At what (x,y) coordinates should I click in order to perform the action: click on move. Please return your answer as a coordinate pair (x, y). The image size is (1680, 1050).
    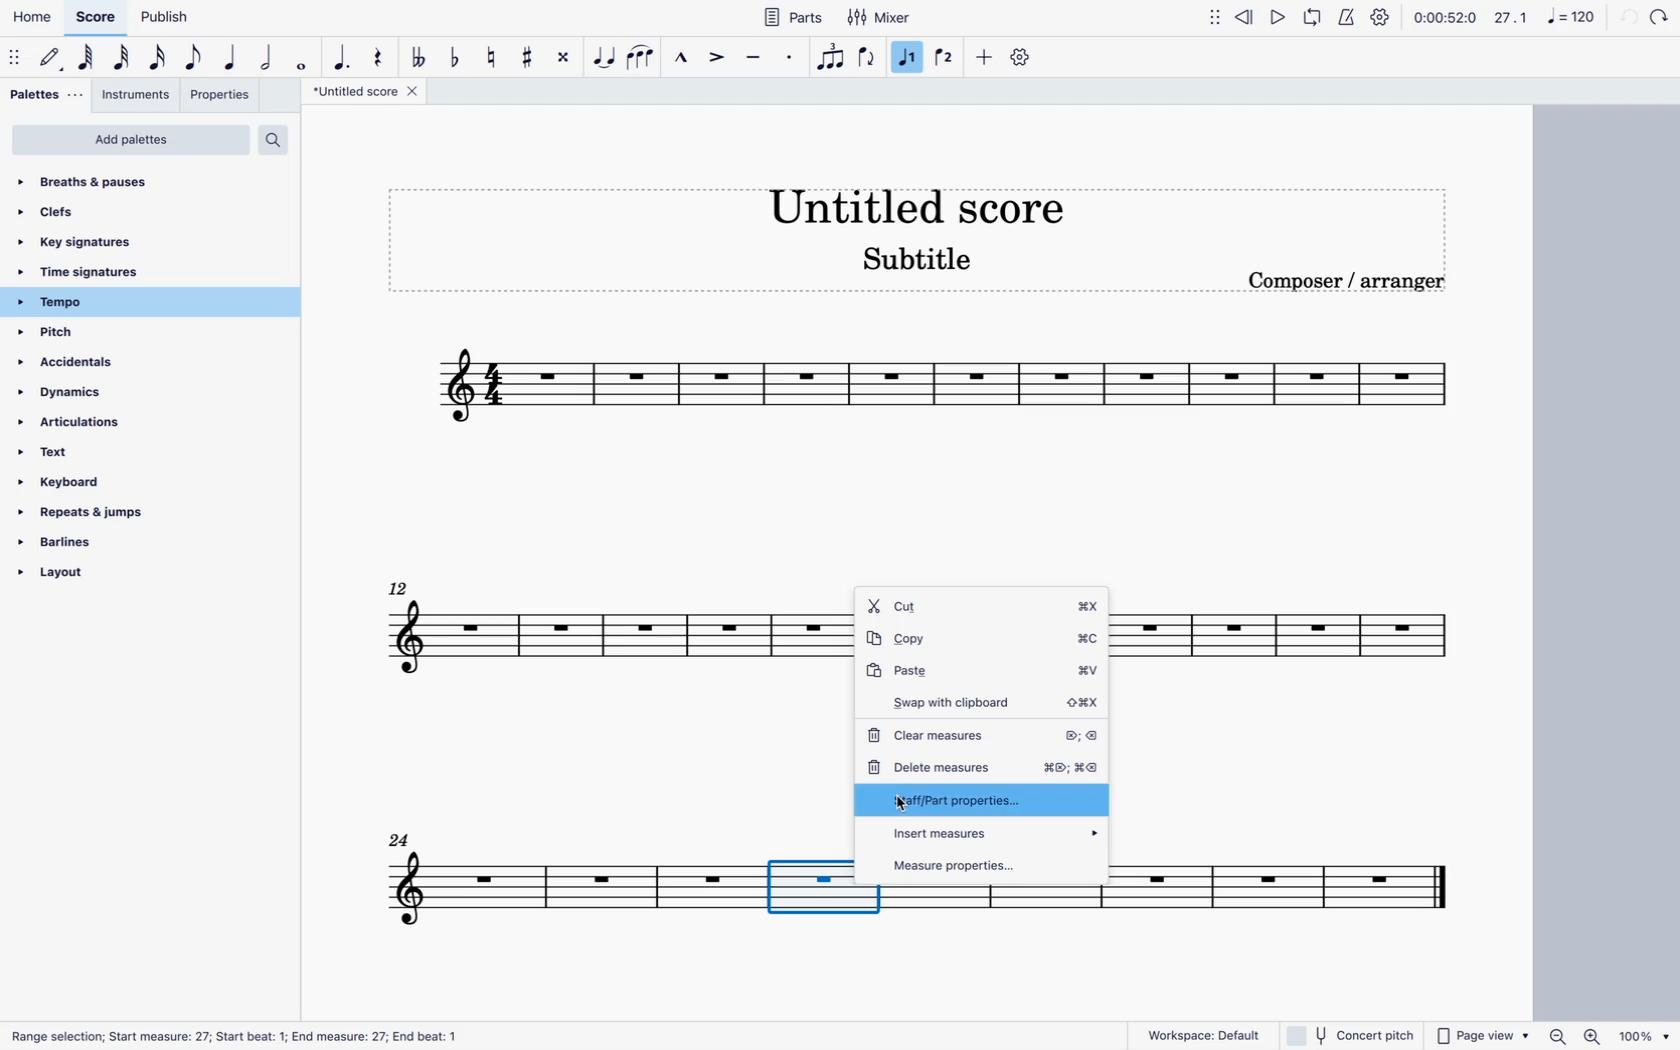
    Looking at the image, I should click on (1209, 16).